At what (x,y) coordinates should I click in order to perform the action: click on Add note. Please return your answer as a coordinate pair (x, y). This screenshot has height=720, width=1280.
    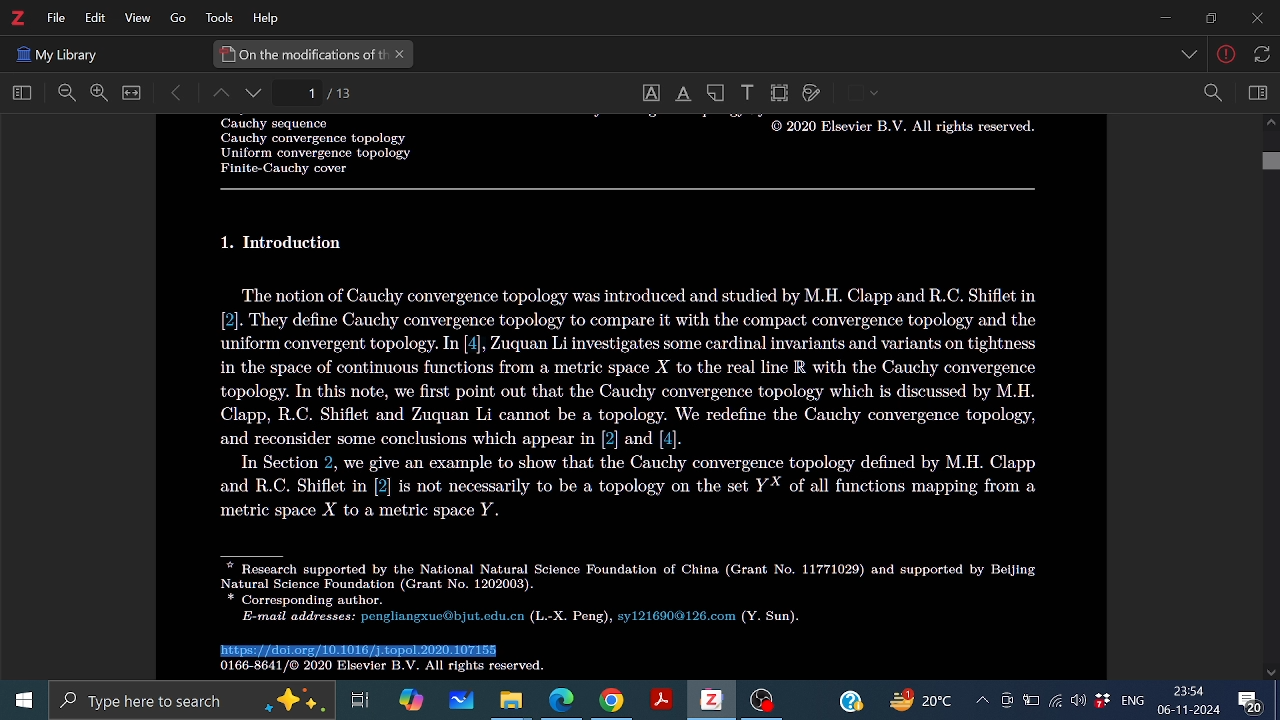
    Looking at the image, I should click on (718, 92).